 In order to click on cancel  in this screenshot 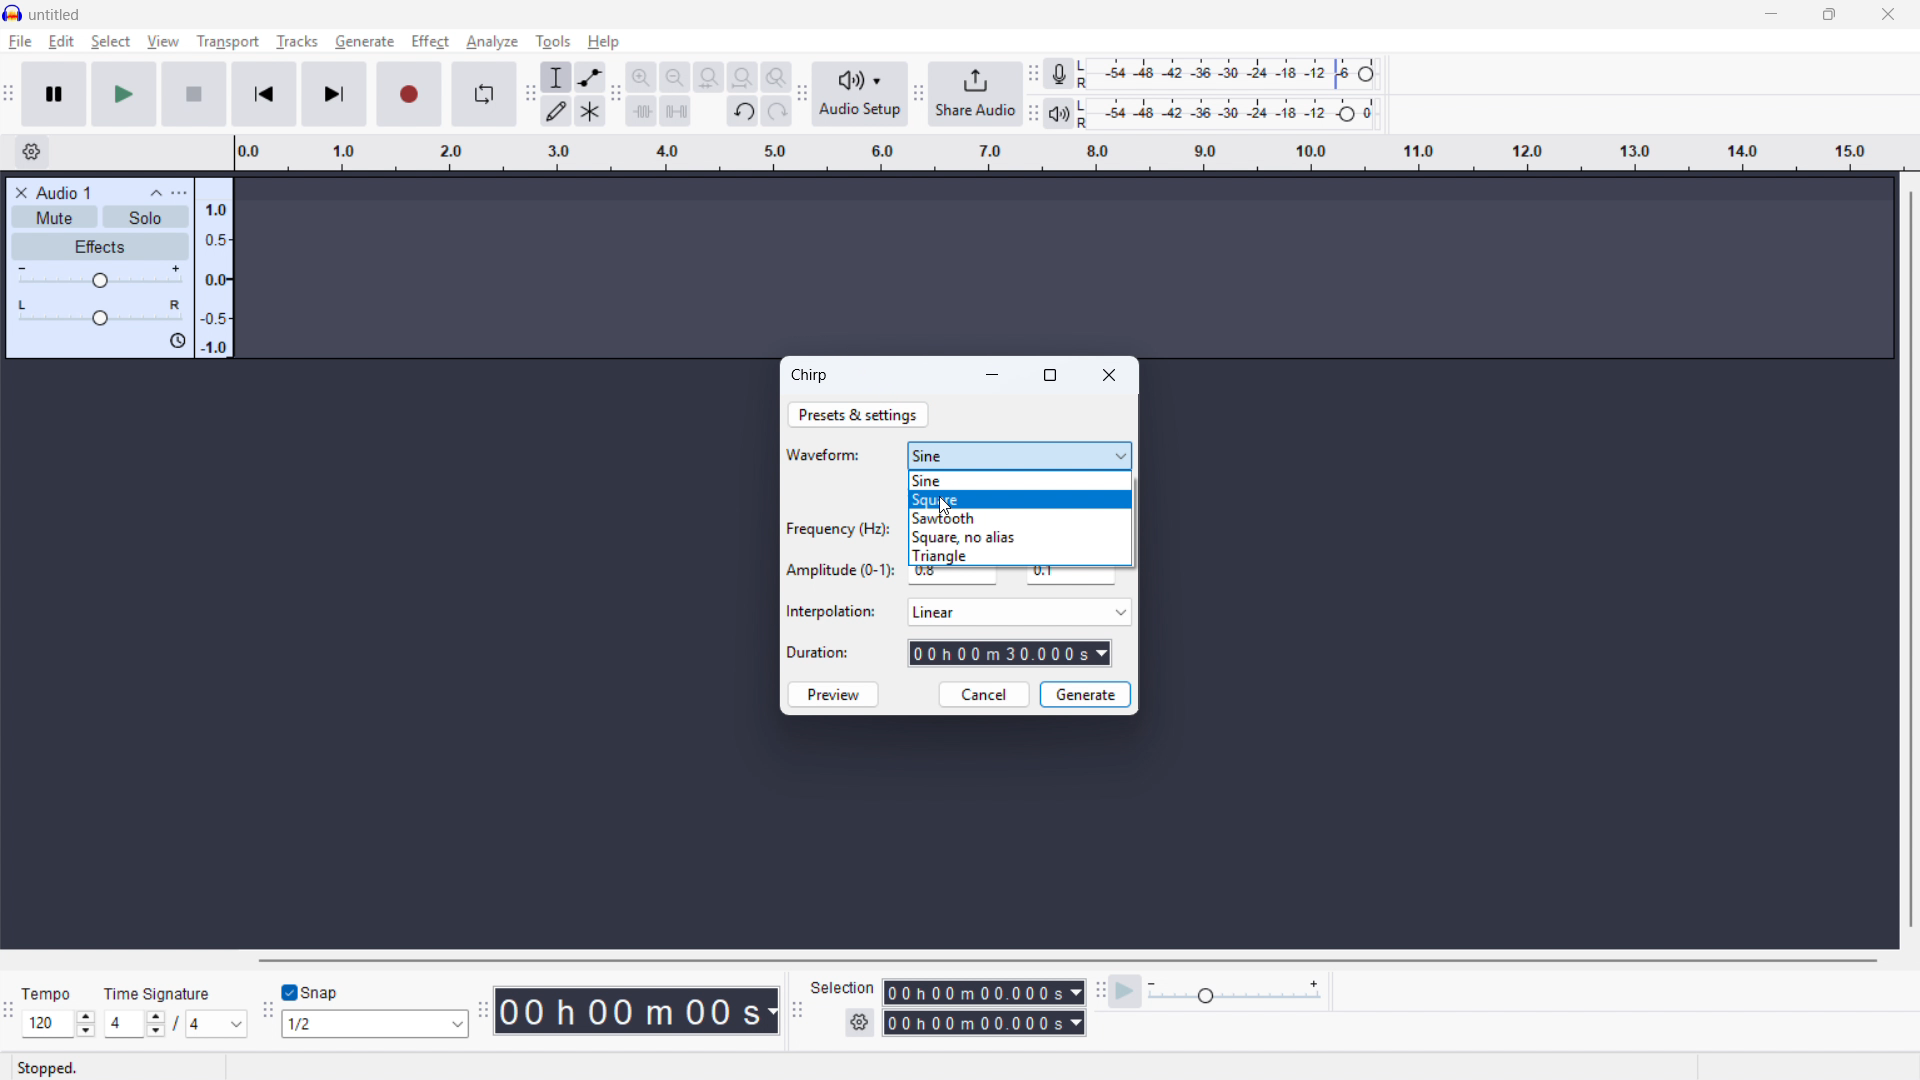, I will do `click(986, 694)`.